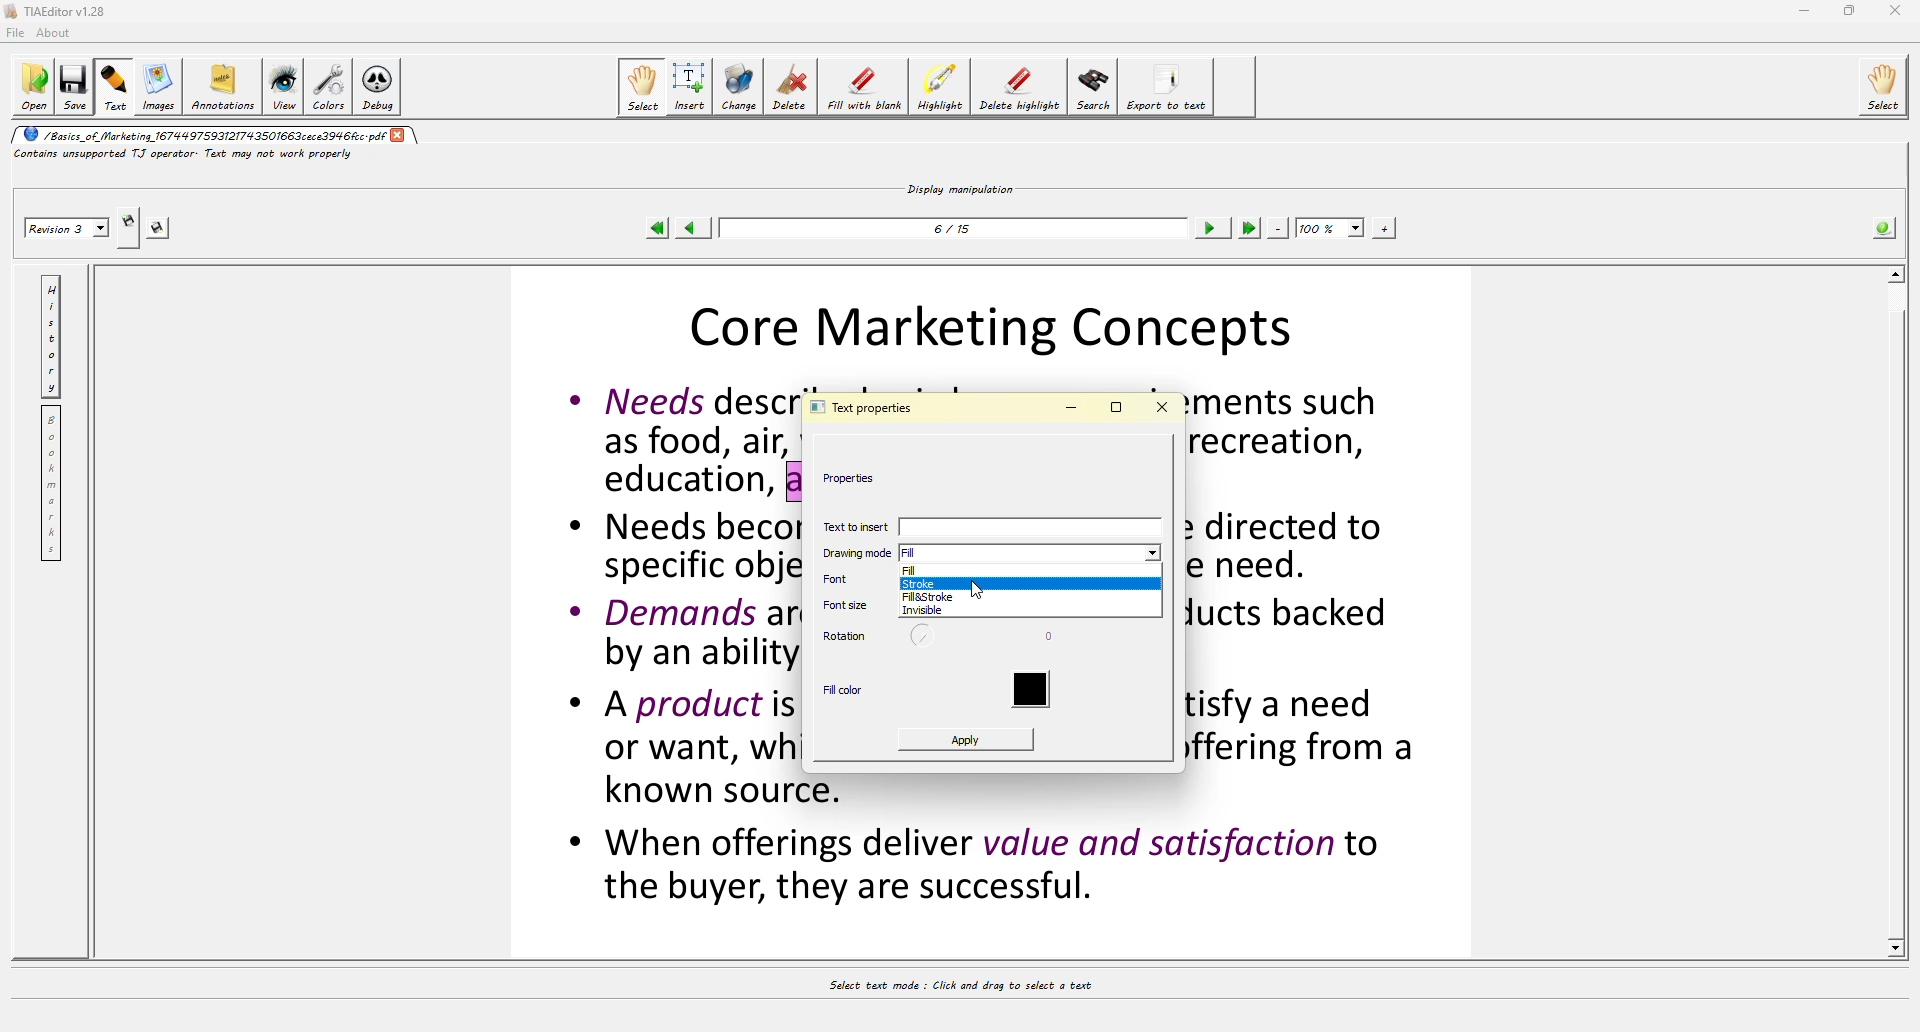  Describe the element at coordinates (976, 740) in the screenshot. I see `apply` at that location.